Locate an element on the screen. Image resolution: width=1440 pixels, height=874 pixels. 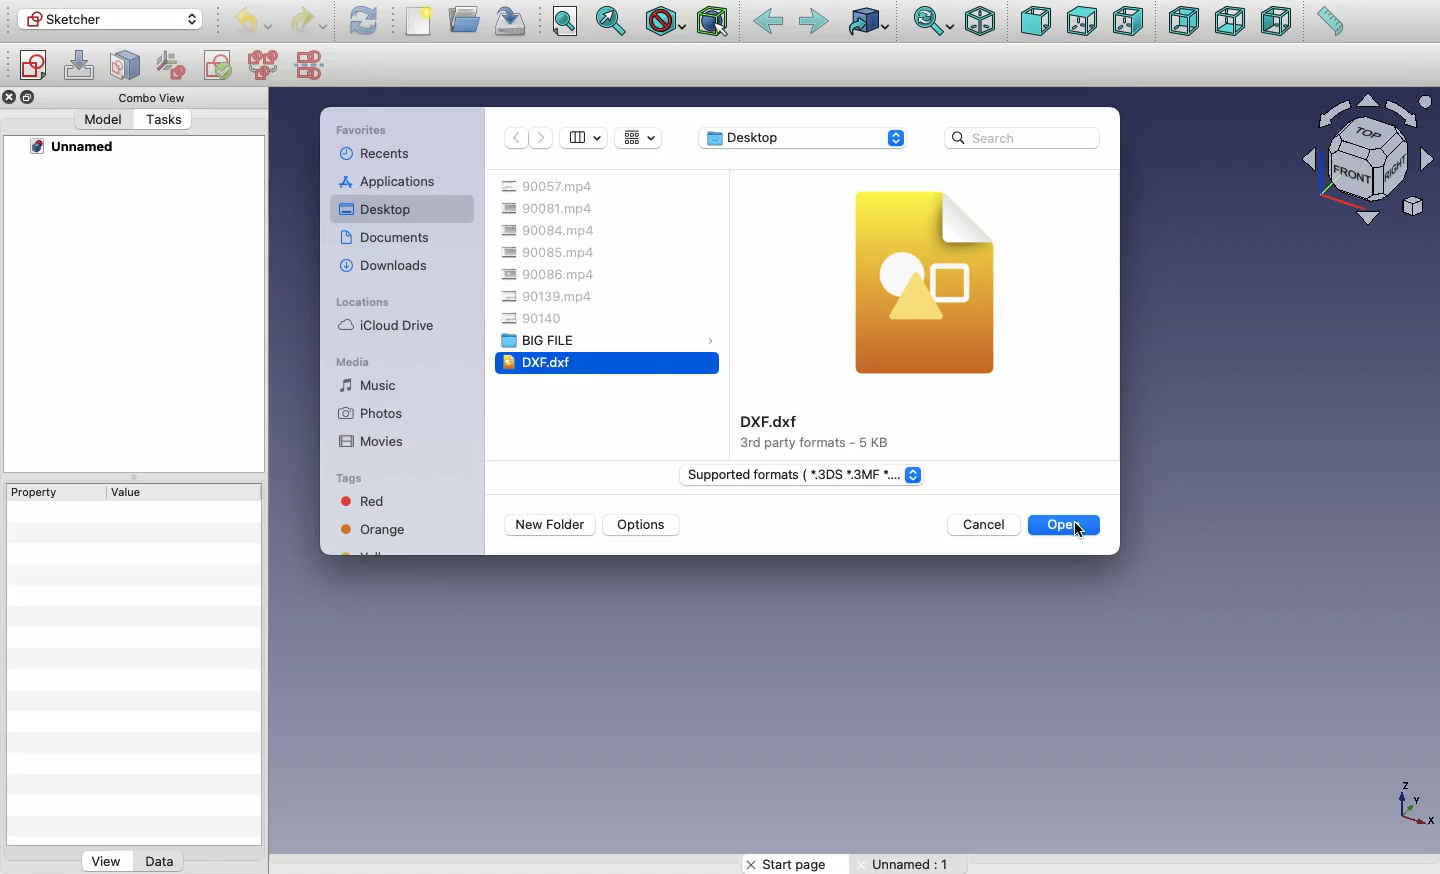
Property is located at coordinates (39, 494).